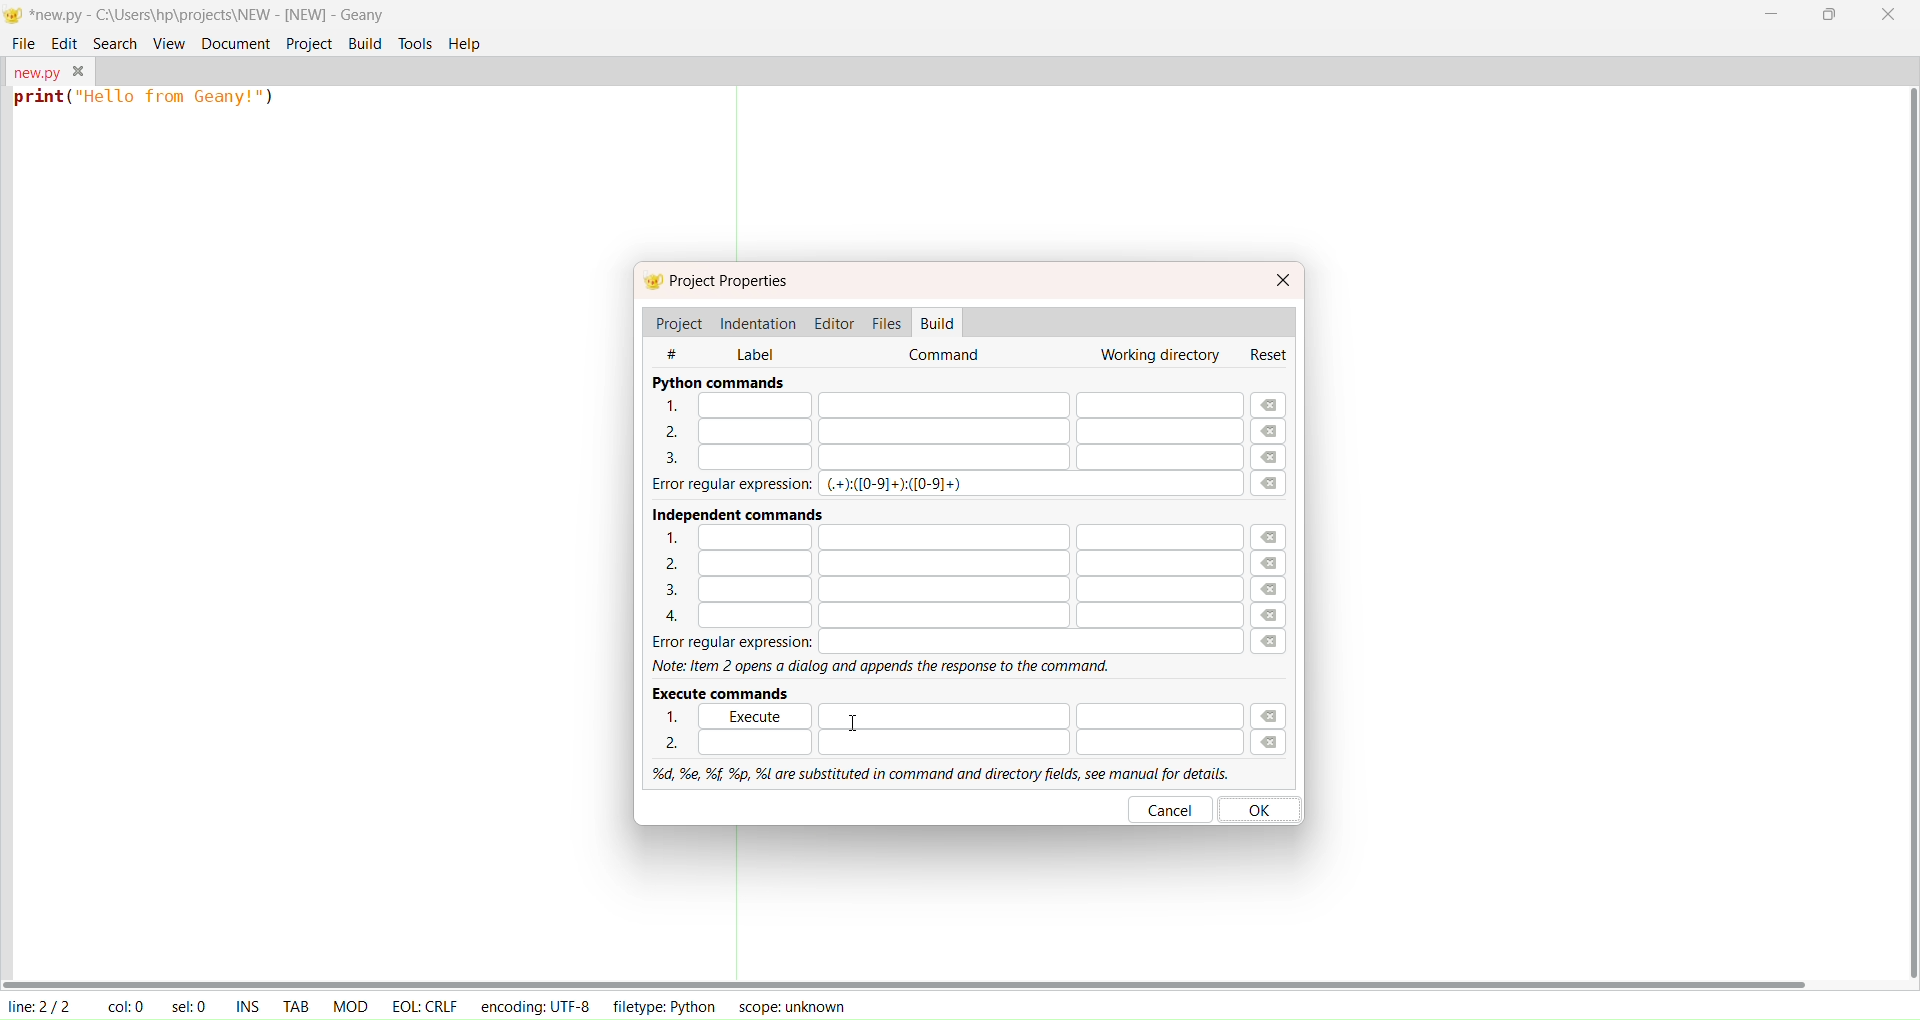 The height and width of the screenshot is (1020, 1920). I want to click on set: 0, so click(192, 1006).